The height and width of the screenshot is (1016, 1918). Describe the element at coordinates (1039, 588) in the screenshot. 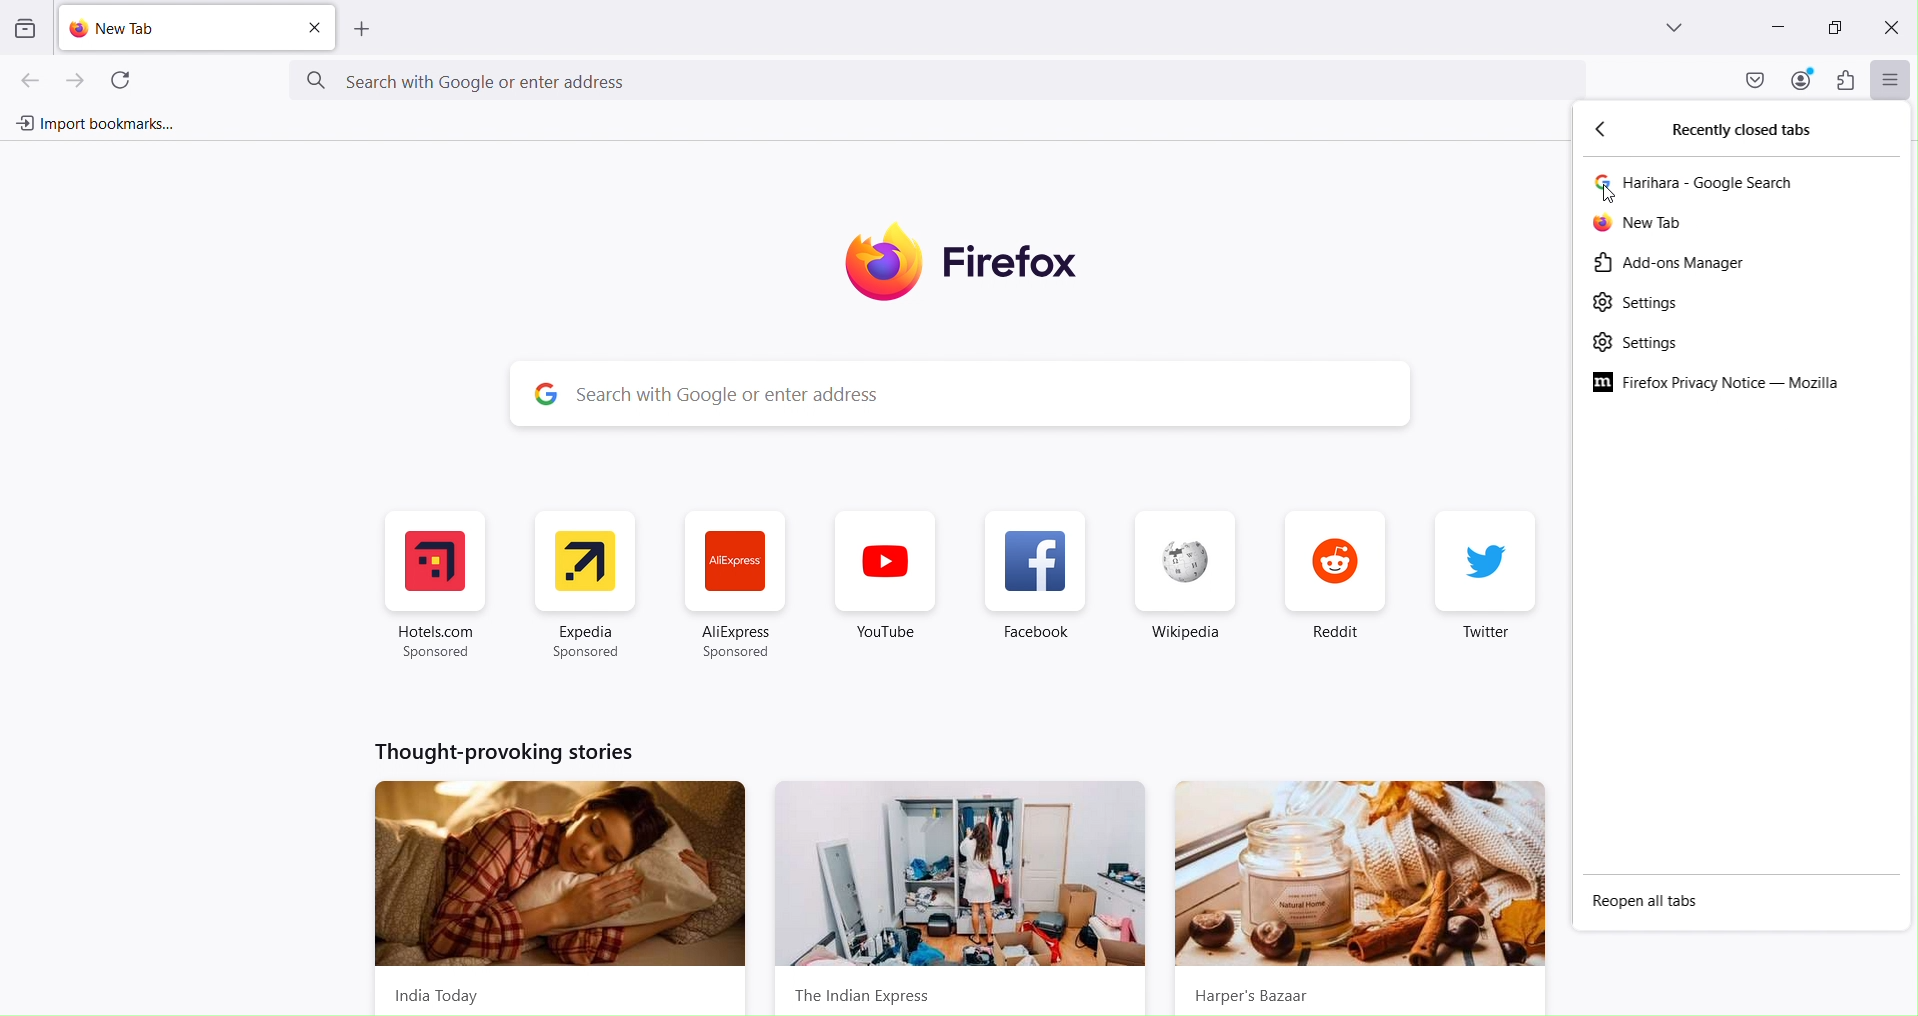

I see `Facebook Shortcut` at that location.